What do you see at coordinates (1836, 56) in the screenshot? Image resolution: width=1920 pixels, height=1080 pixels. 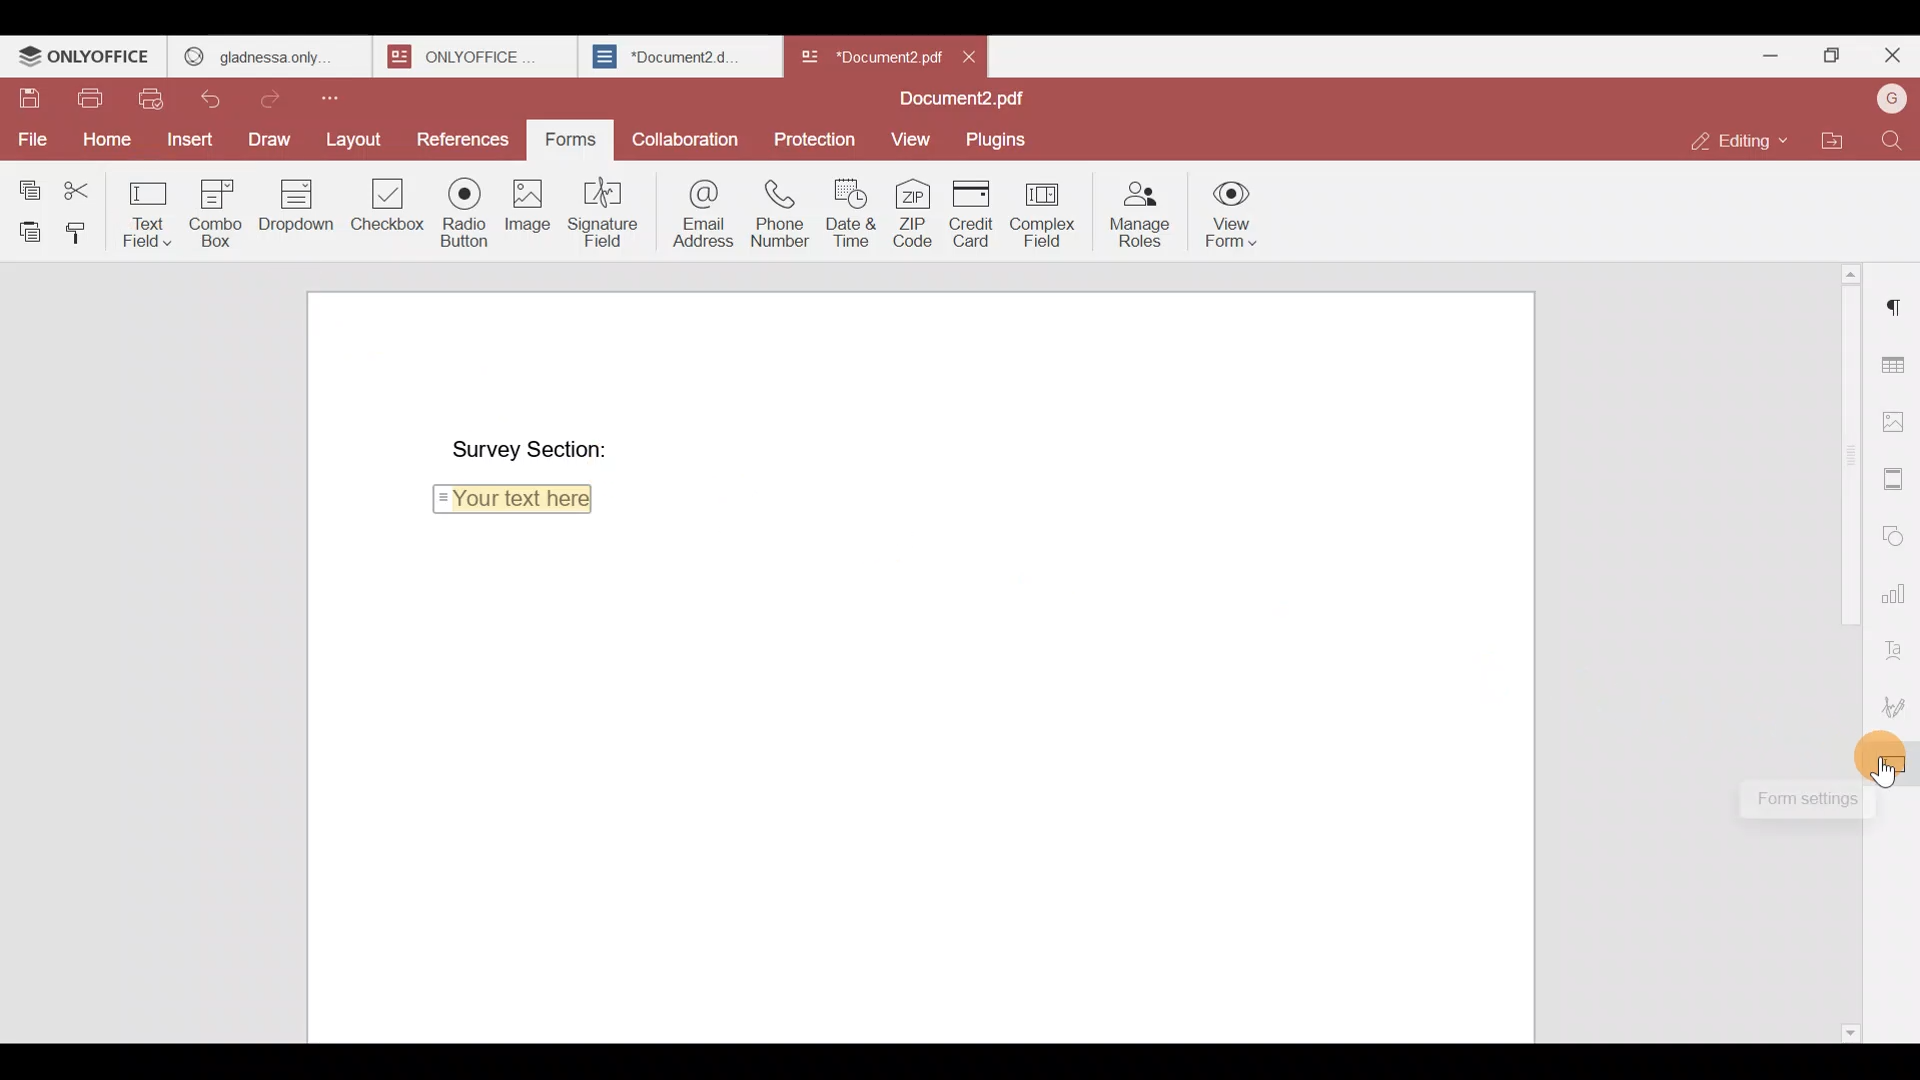 I see `Maximize` at bounding box center [1836, 56].